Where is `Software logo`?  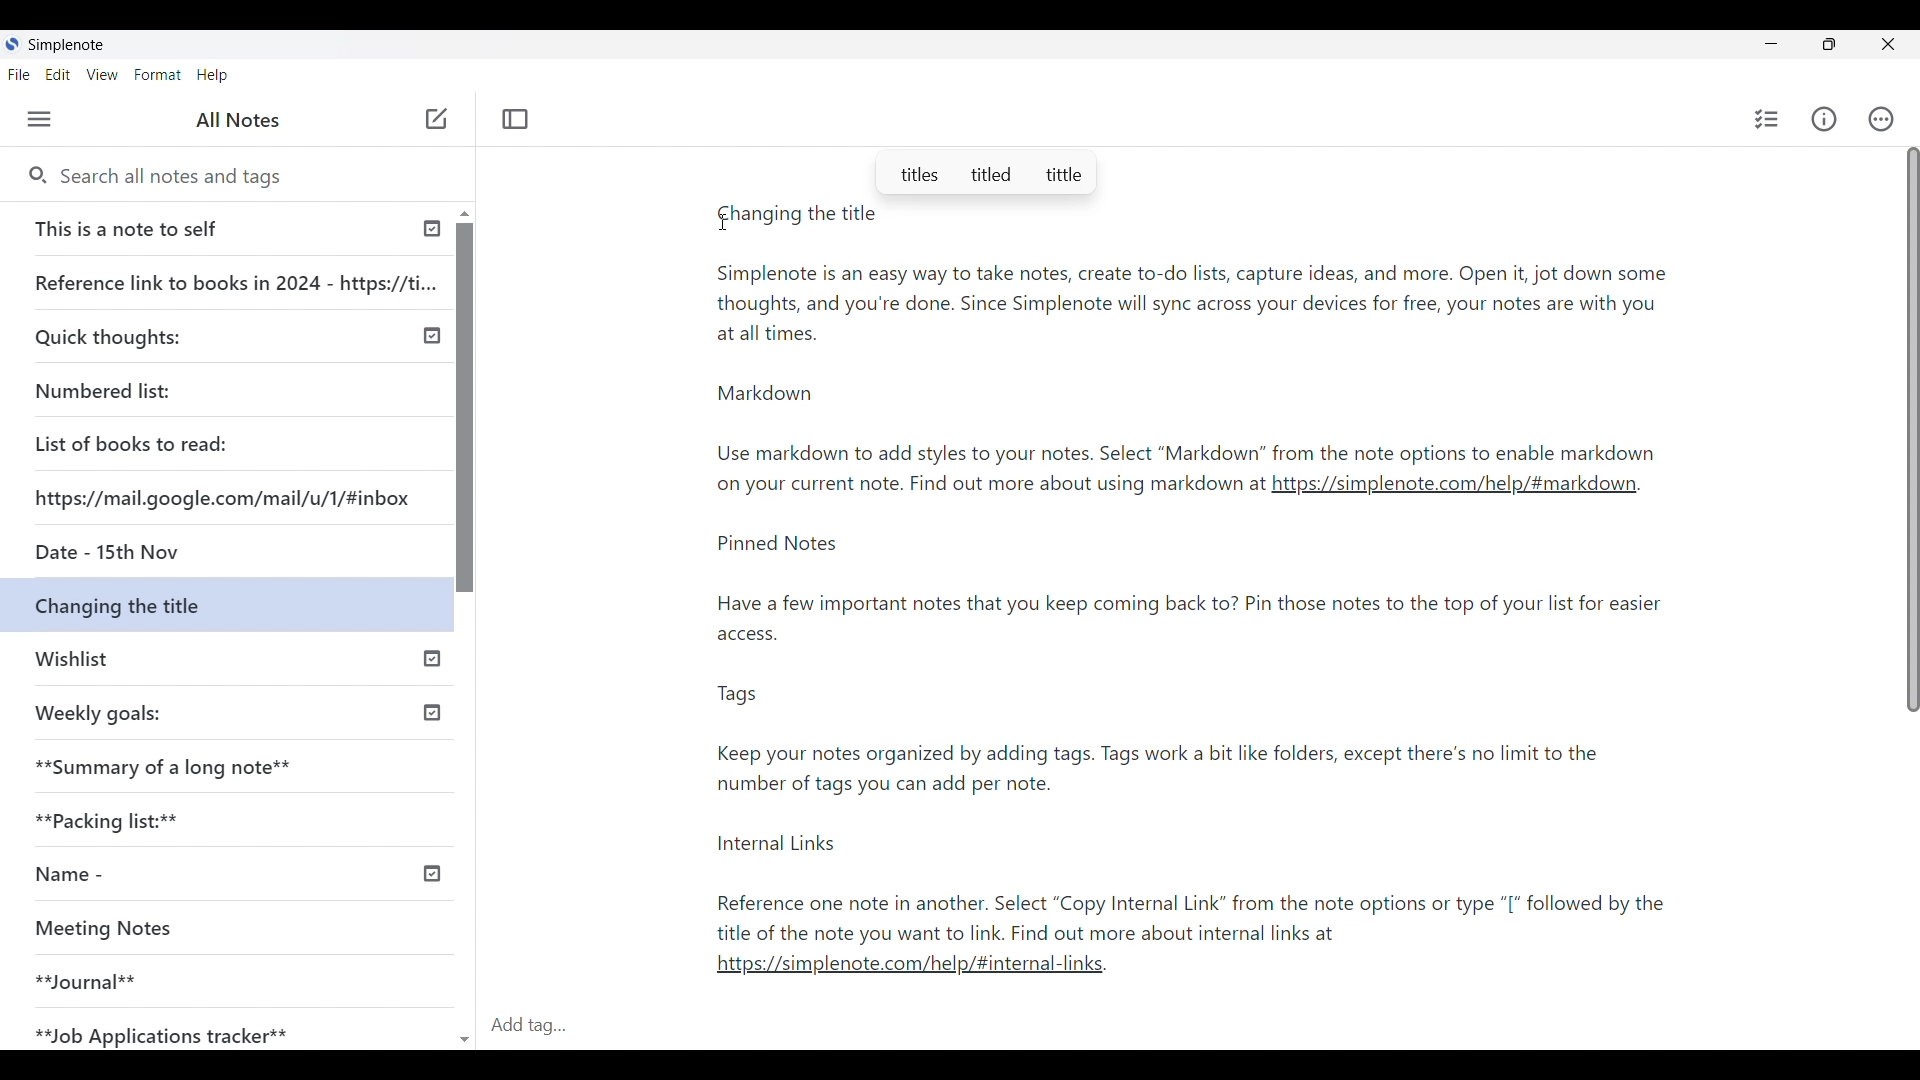
Software logo is located at coordinates (12, 44).